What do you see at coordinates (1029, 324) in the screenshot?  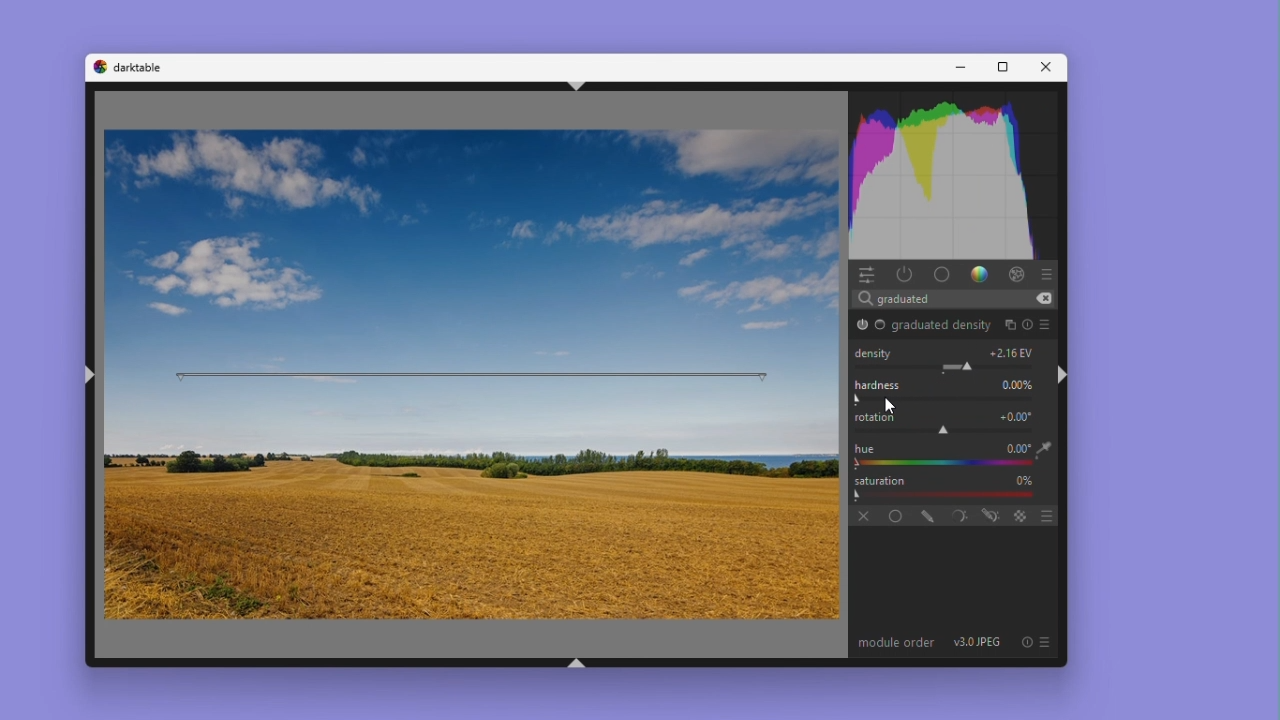 I see `reset` at bounding box center [1029, 324].